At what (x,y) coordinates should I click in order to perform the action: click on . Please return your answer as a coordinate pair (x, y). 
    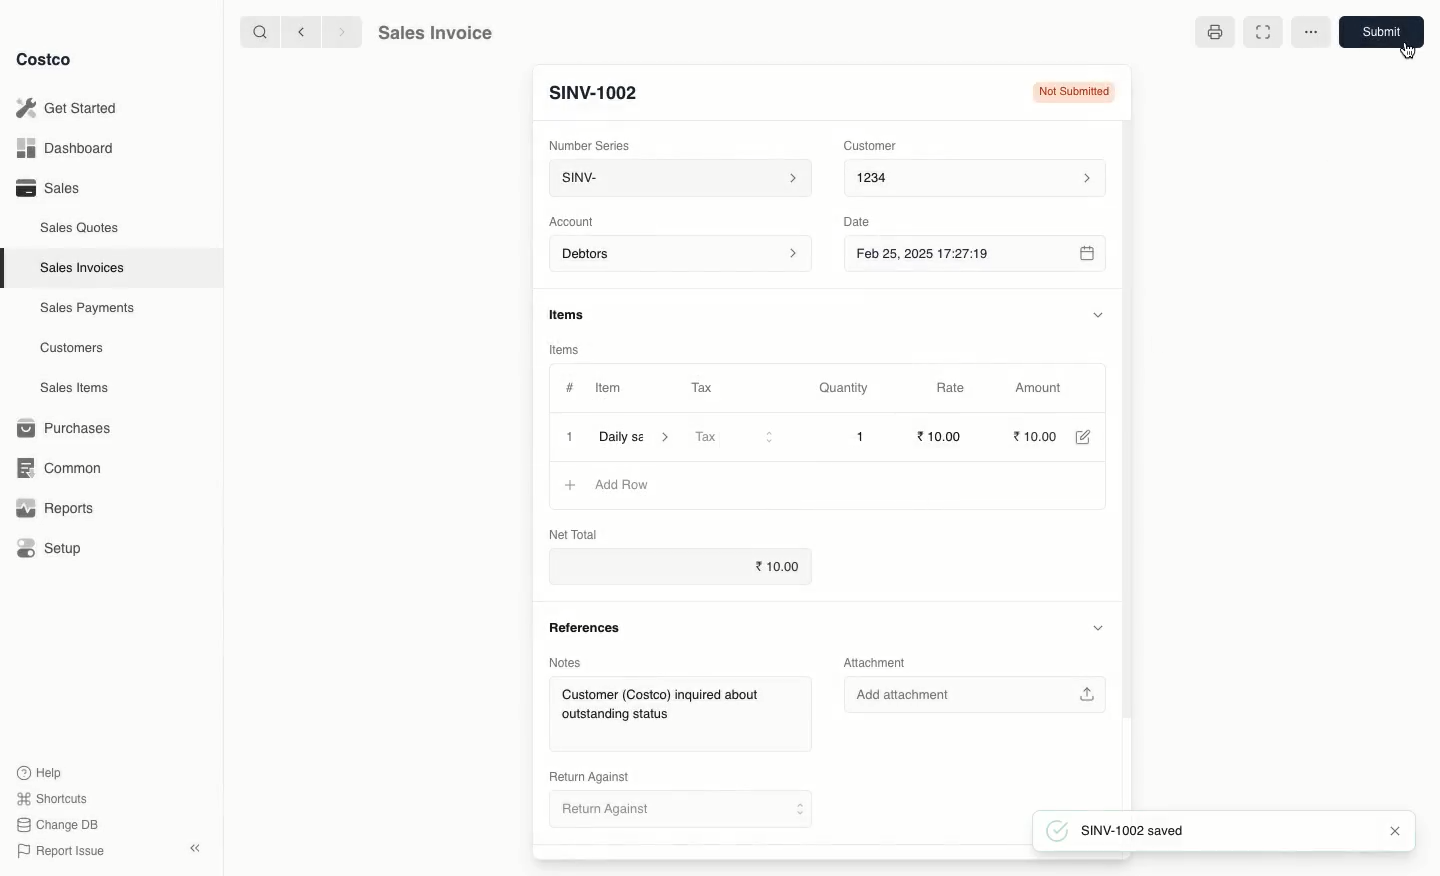
    Looking at the image, I should click on (572, 313).